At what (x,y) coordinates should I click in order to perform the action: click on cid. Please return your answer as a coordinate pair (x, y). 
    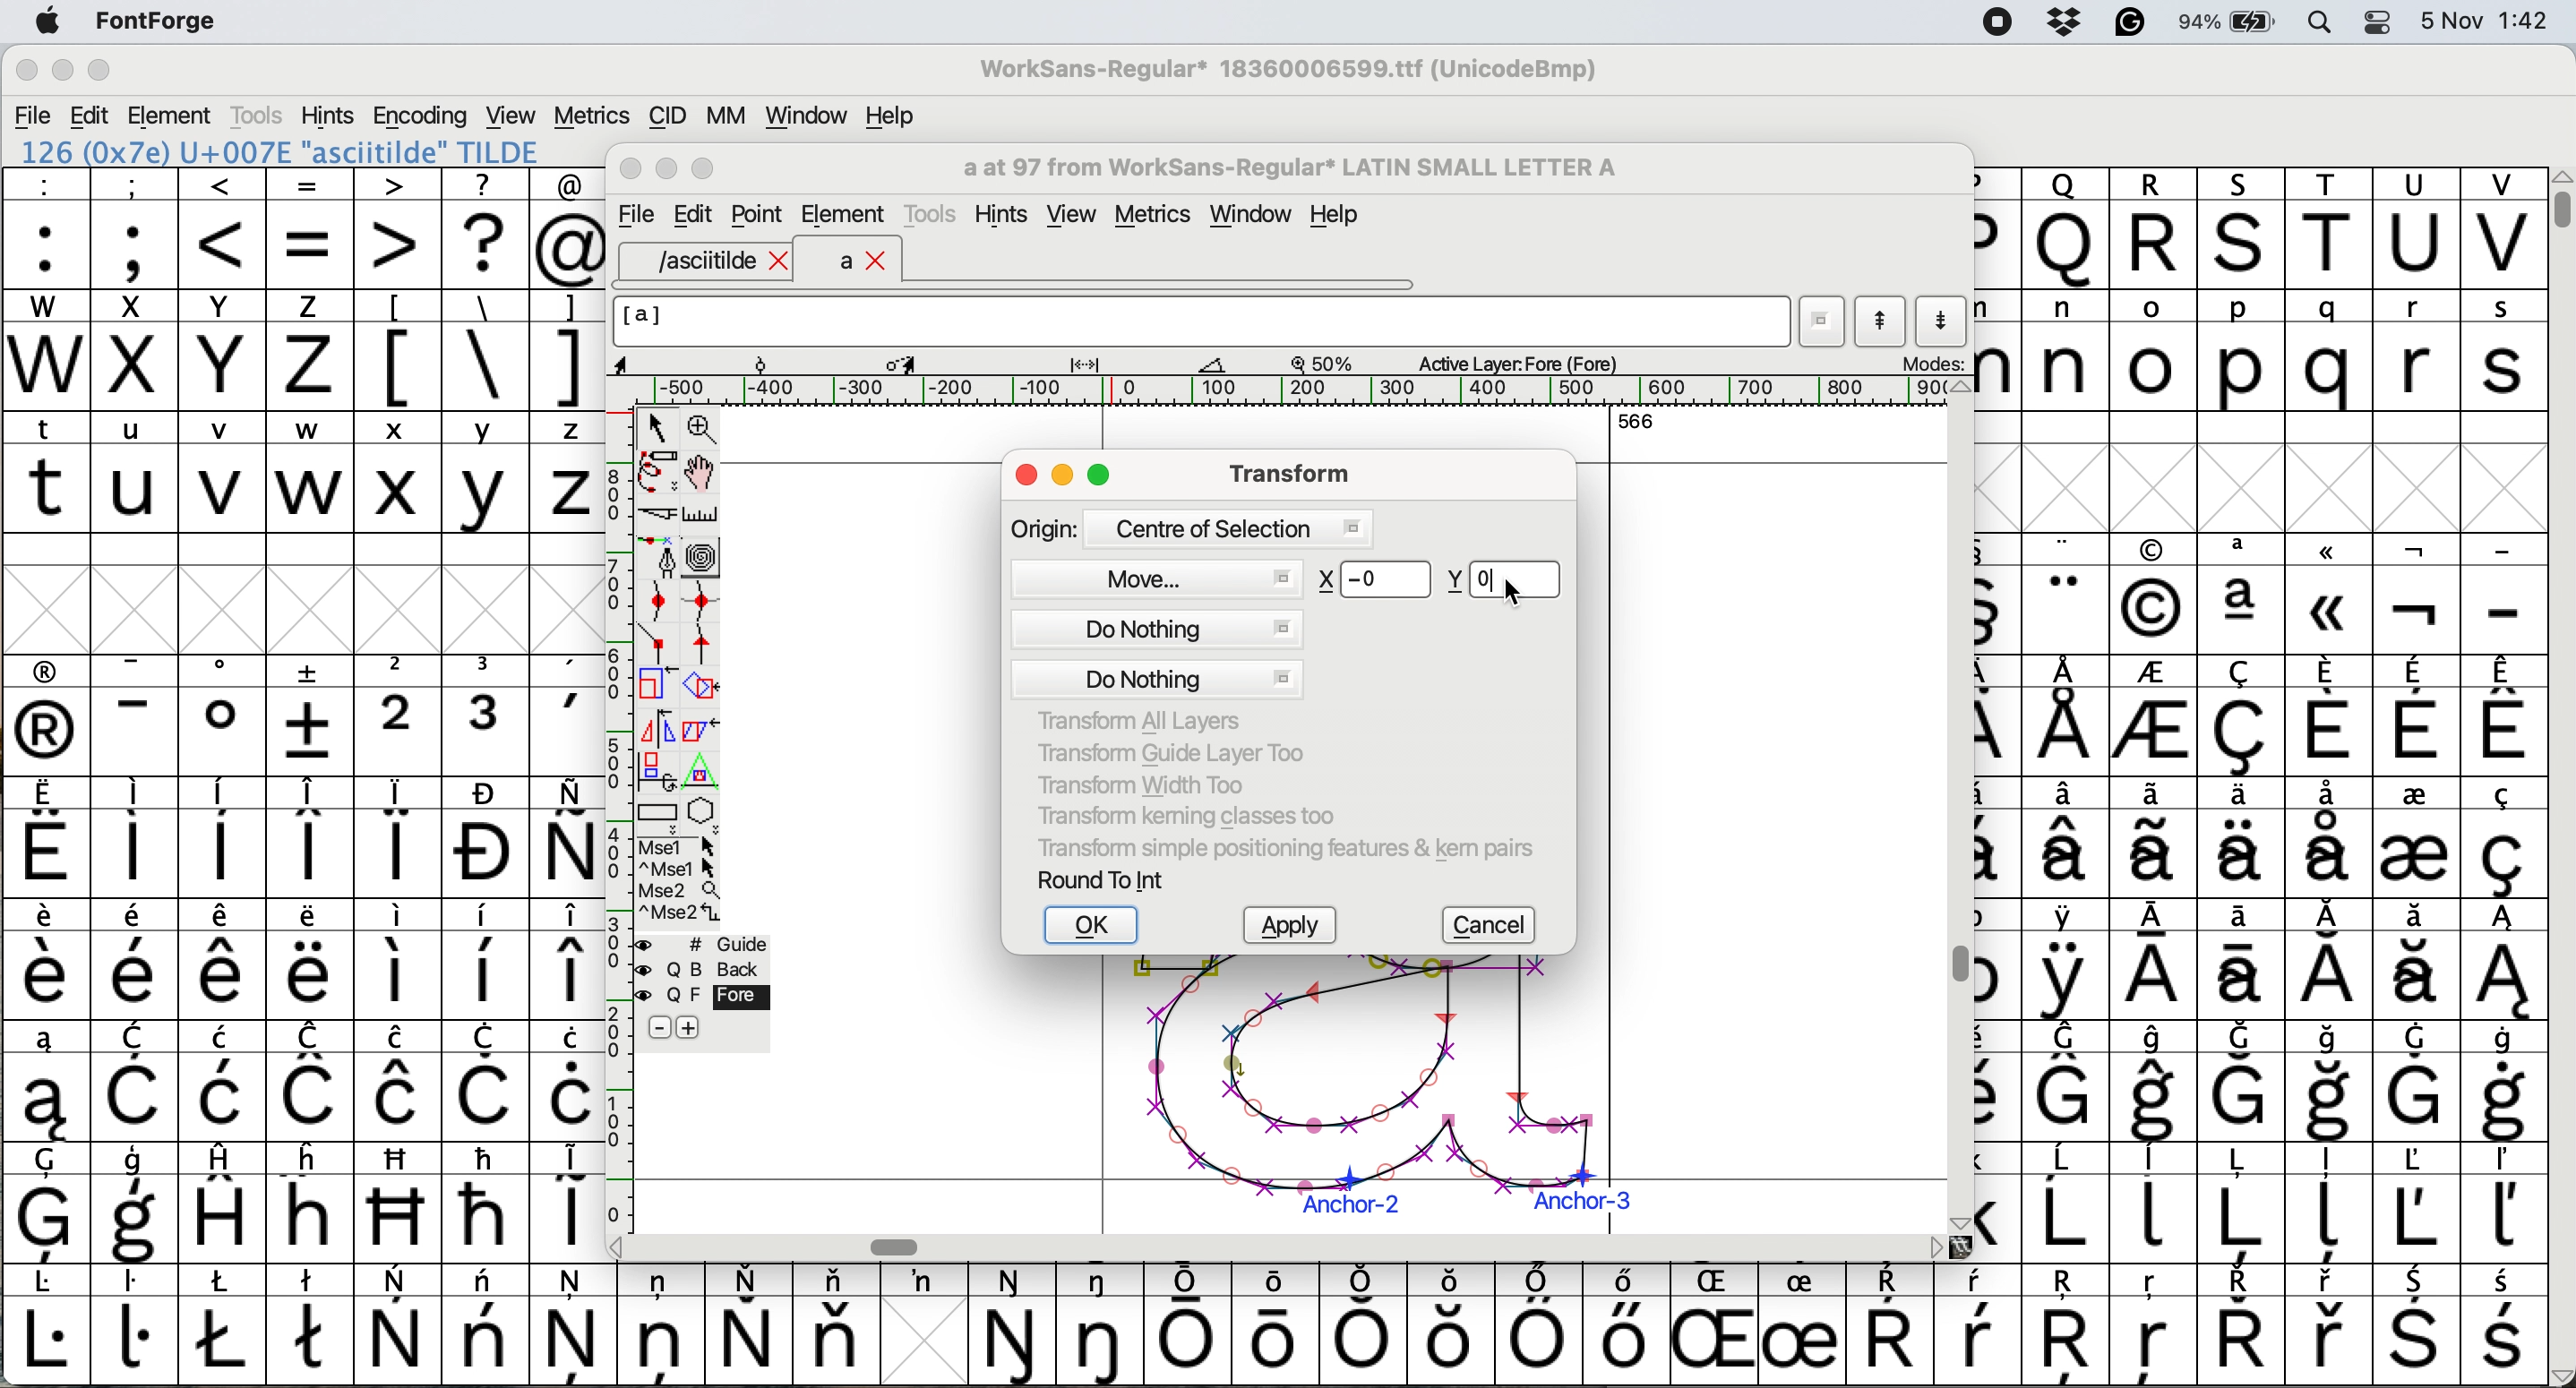
    Looking at the image, I should click on (665, 117).